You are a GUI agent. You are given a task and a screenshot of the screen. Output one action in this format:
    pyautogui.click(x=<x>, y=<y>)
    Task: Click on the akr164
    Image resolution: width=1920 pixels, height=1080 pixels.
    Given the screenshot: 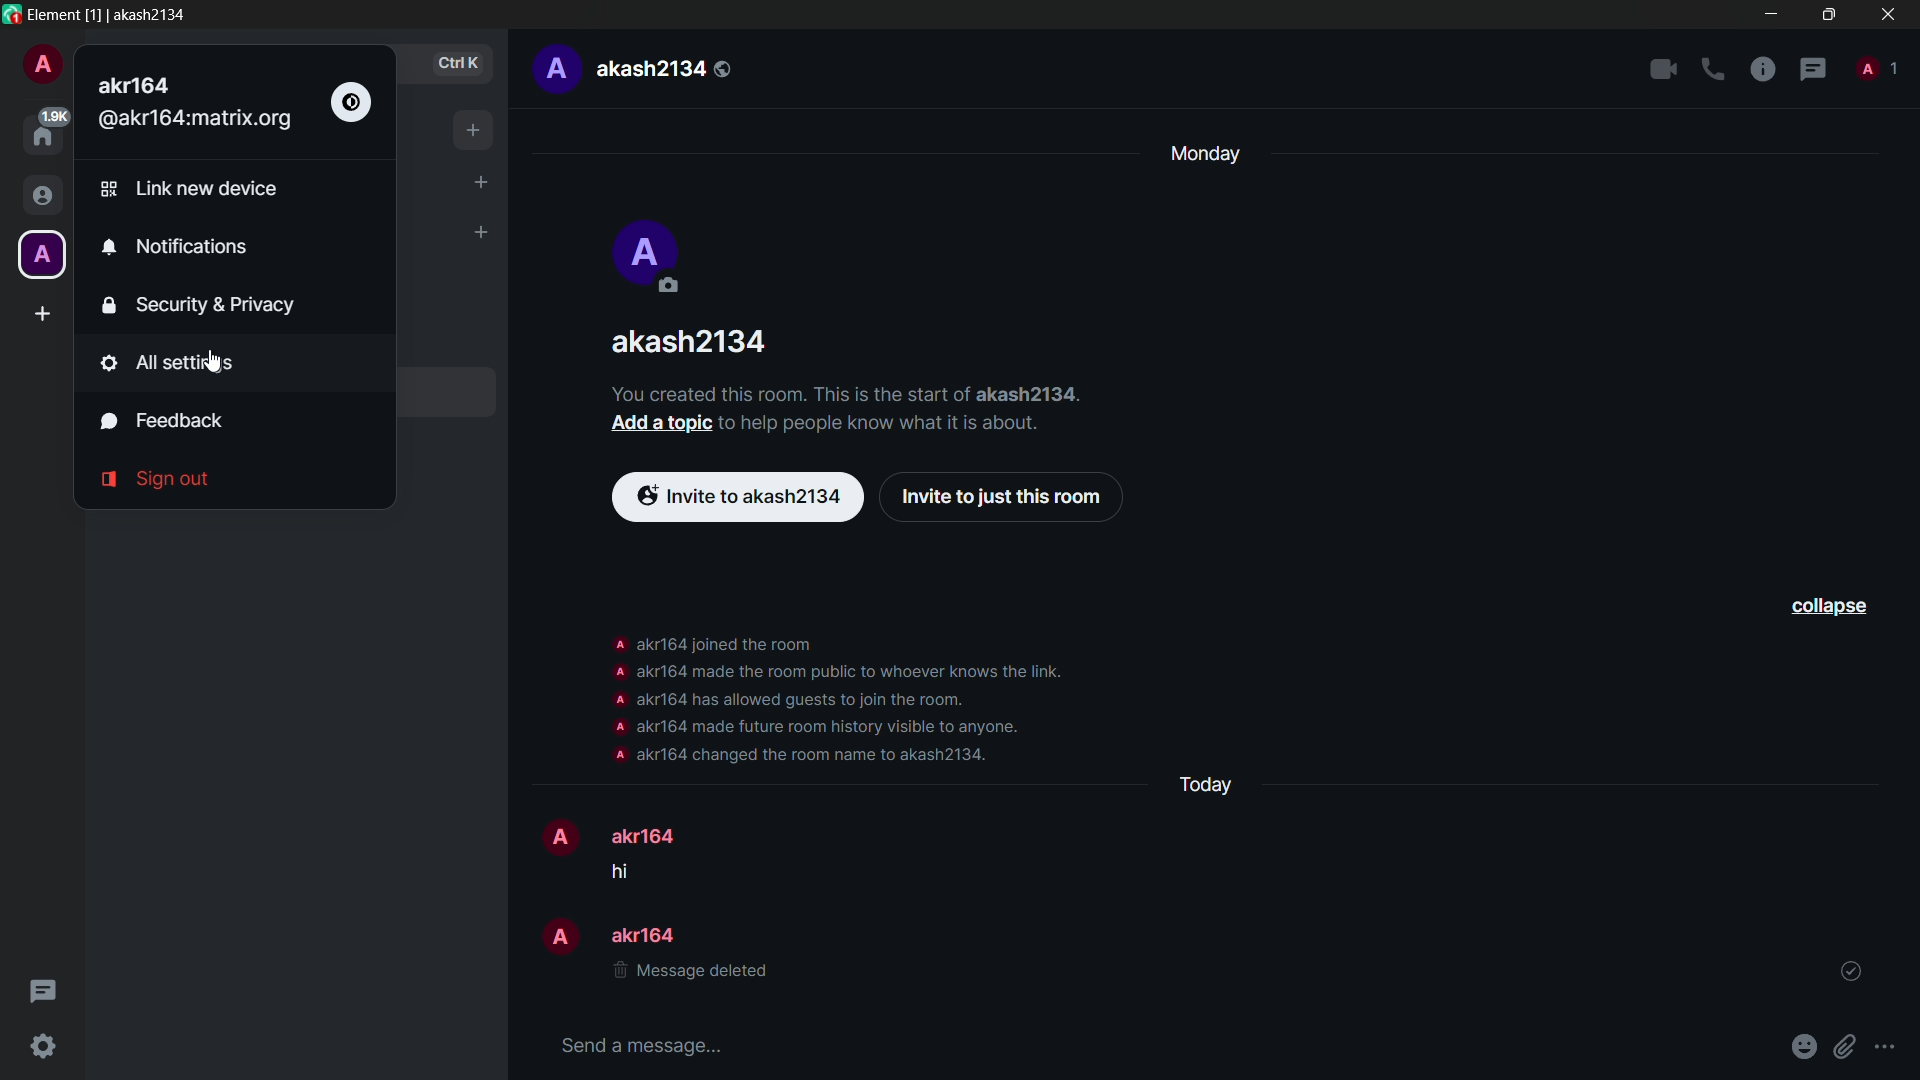 What is the action you would take?
    pyautogui.click(x=647, y=935)
    